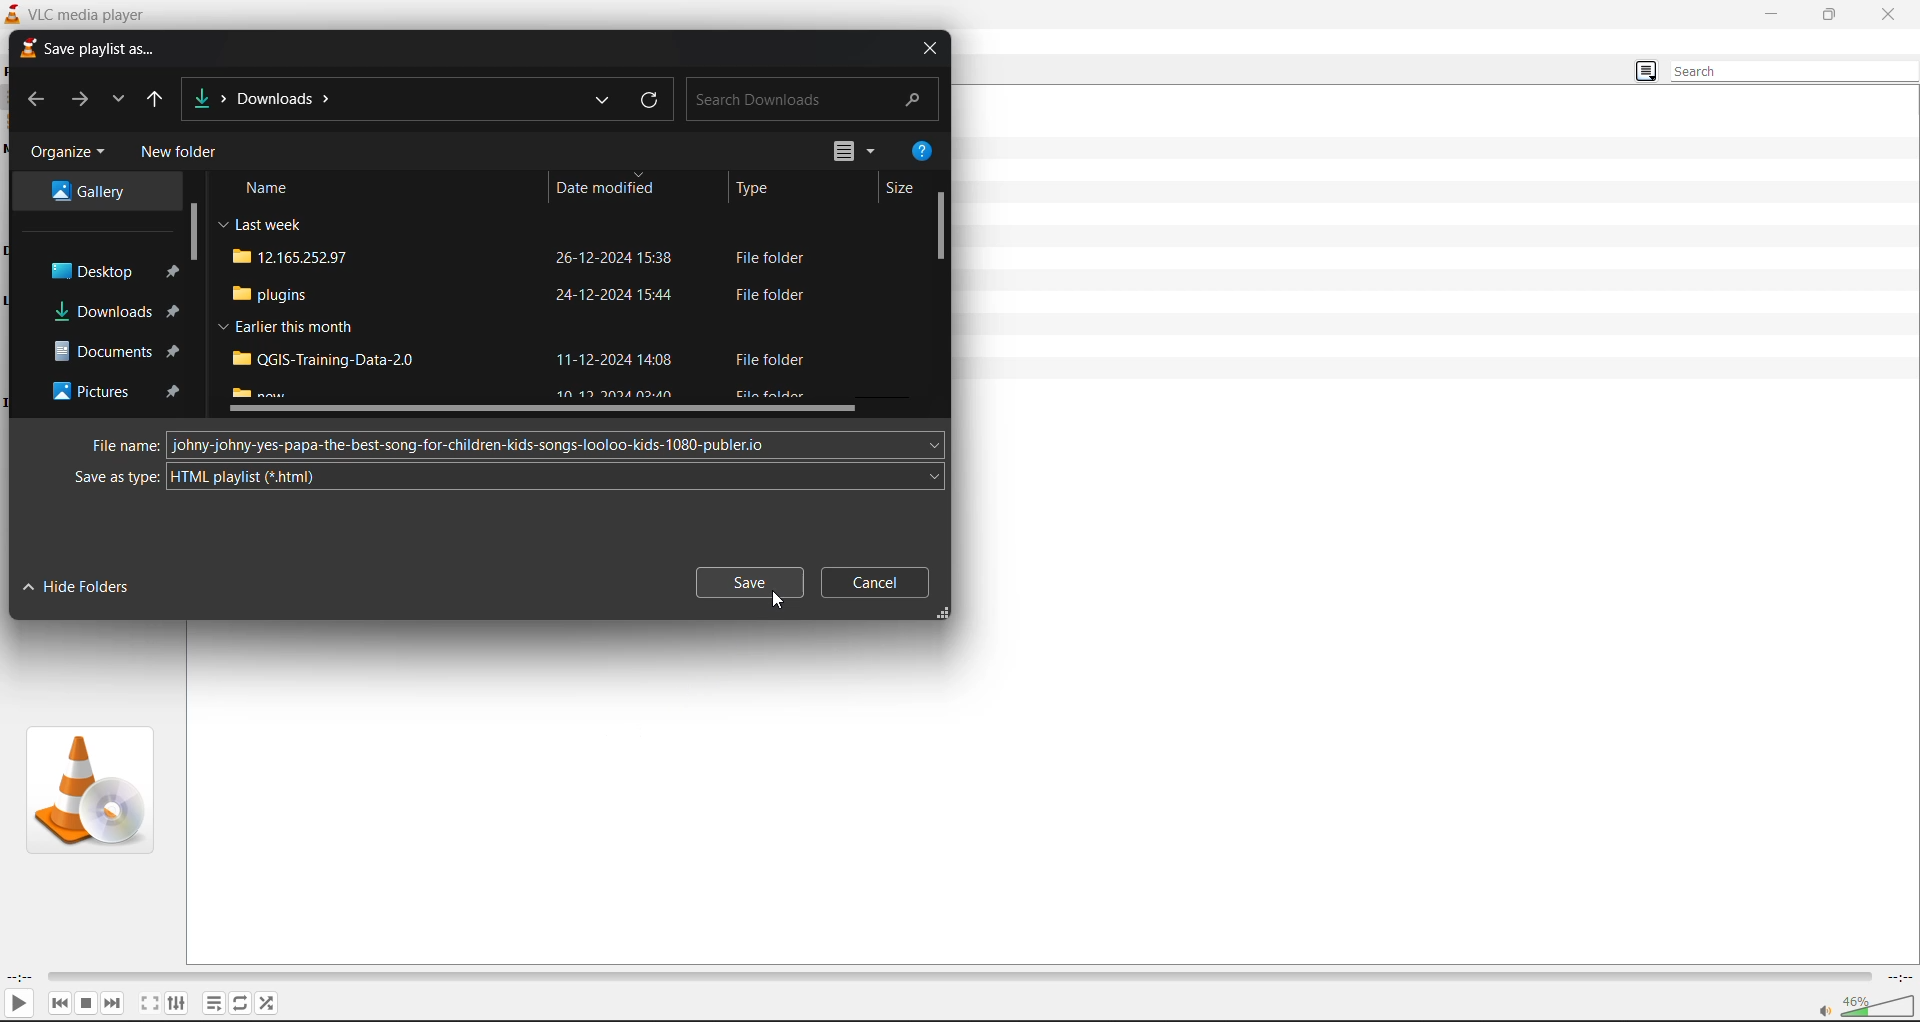  I want to click on up to desktop, so click(161, 101).